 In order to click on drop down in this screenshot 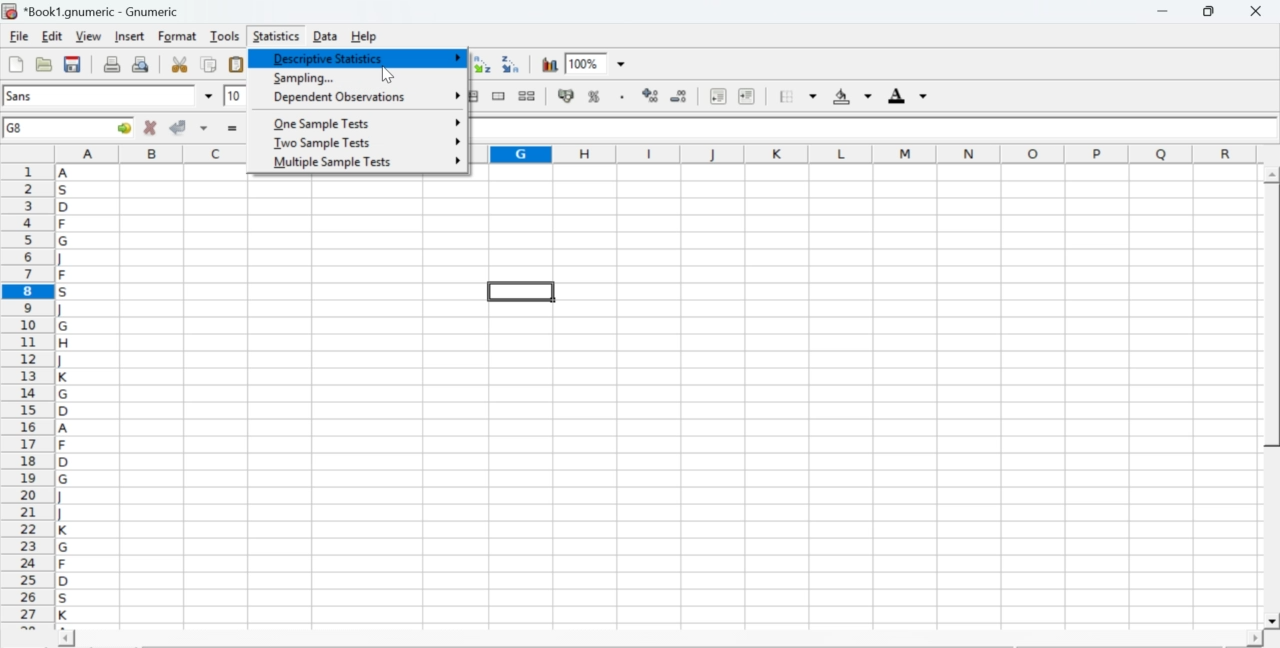, I will do `click(210, 96)`.